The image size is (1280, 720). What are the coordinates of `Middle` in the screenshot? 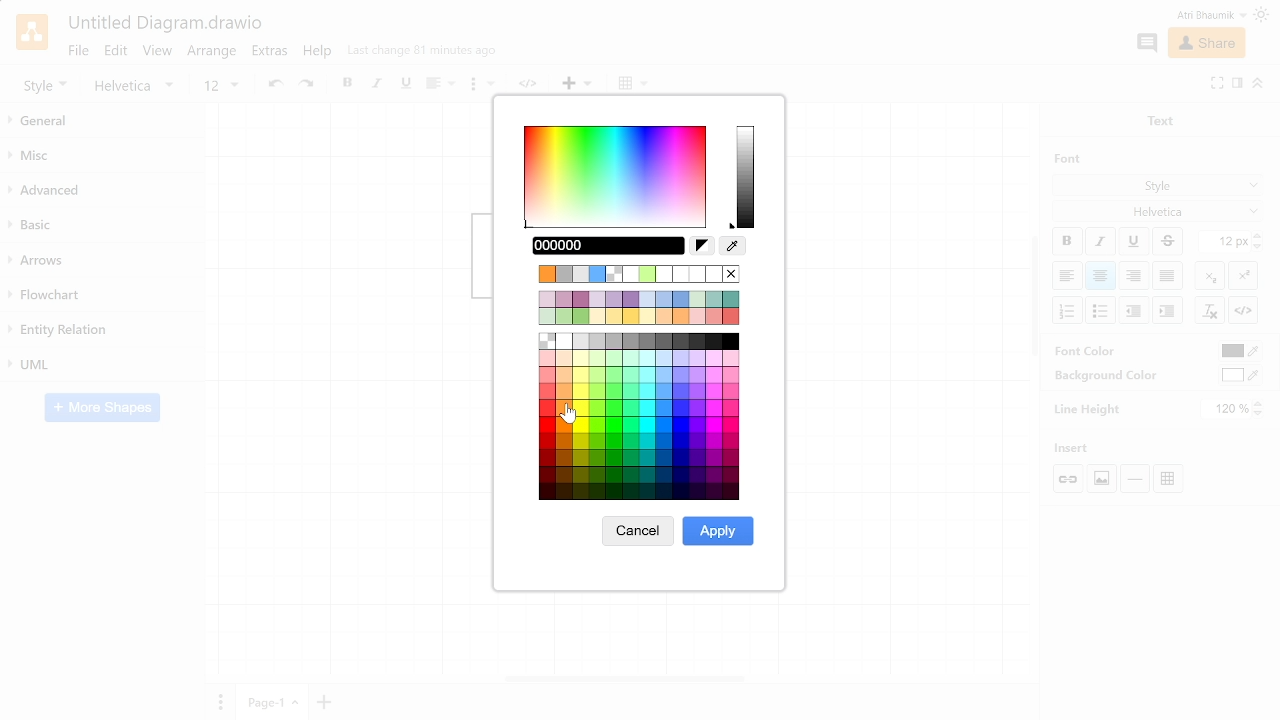 It's located at (1170, 276).